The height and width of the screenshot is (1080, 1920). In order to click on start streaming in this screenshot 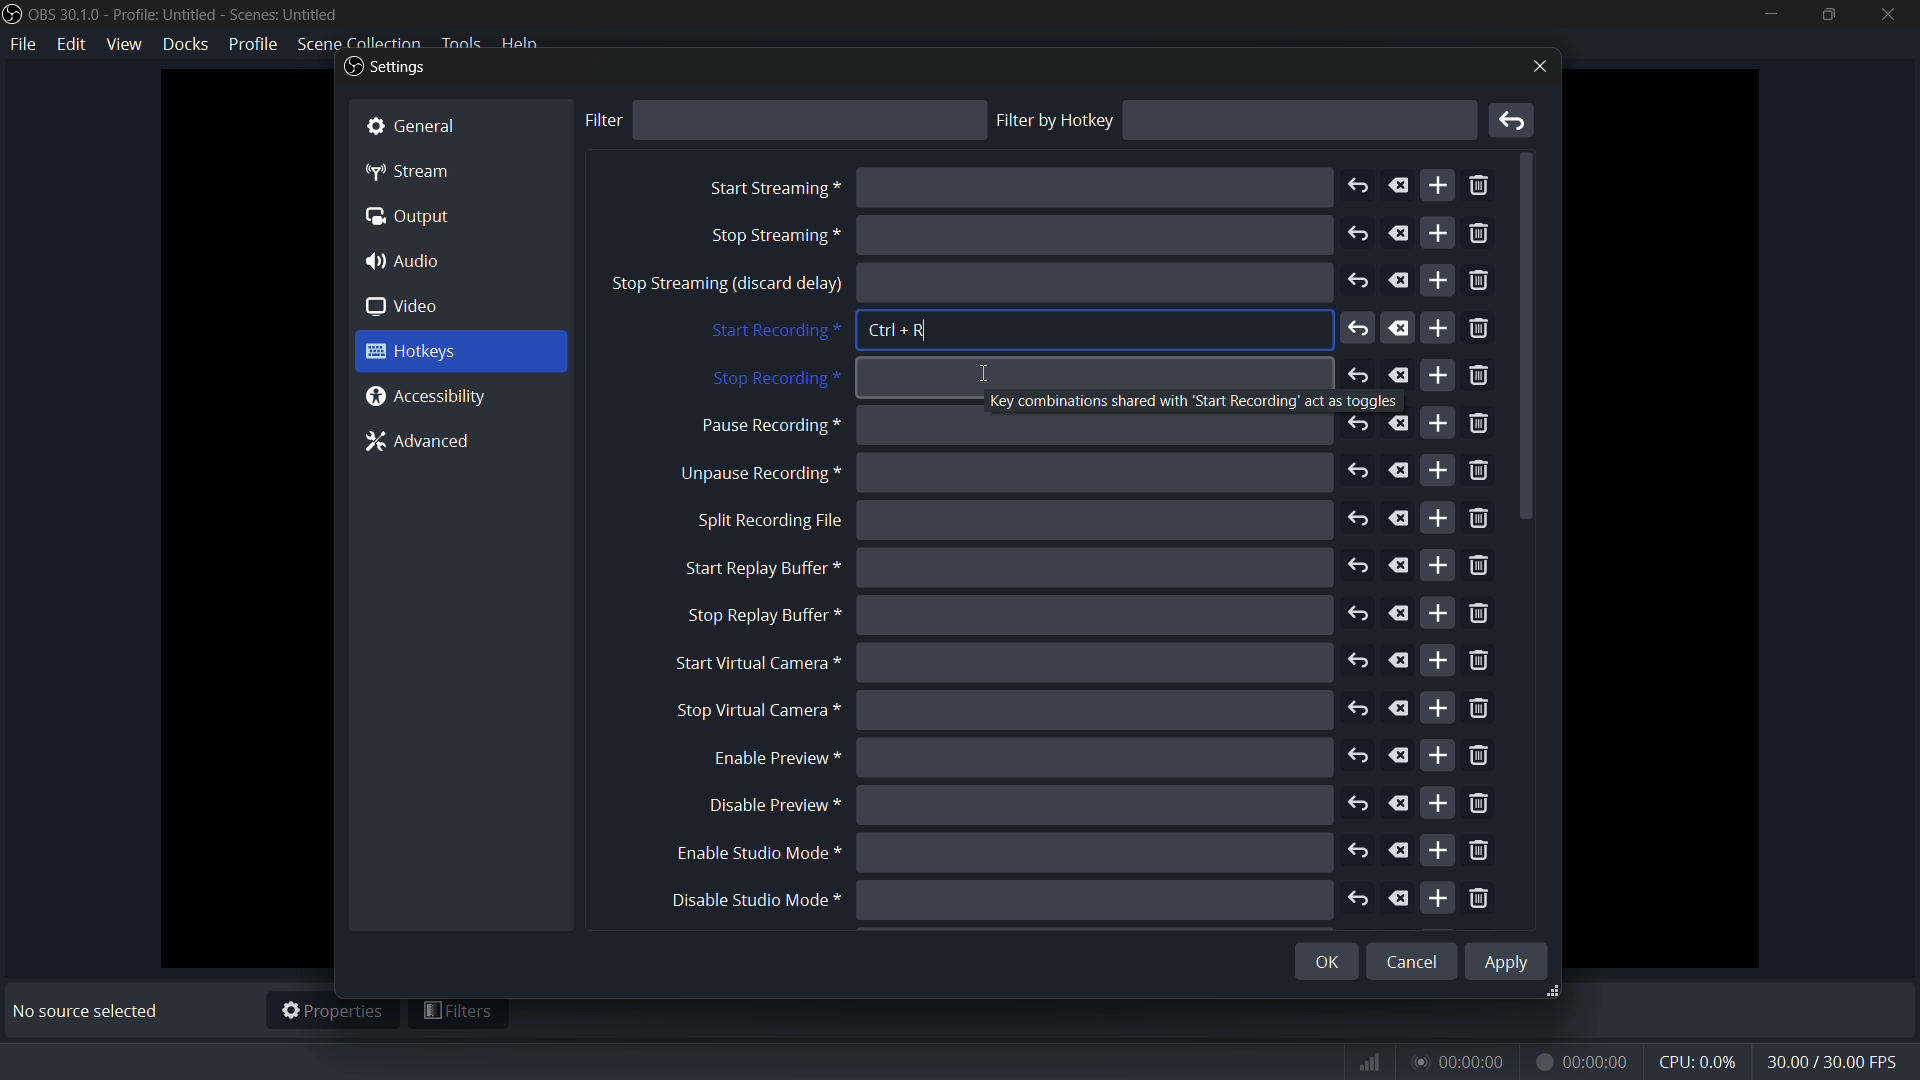, I will do `click(773, 189)`.